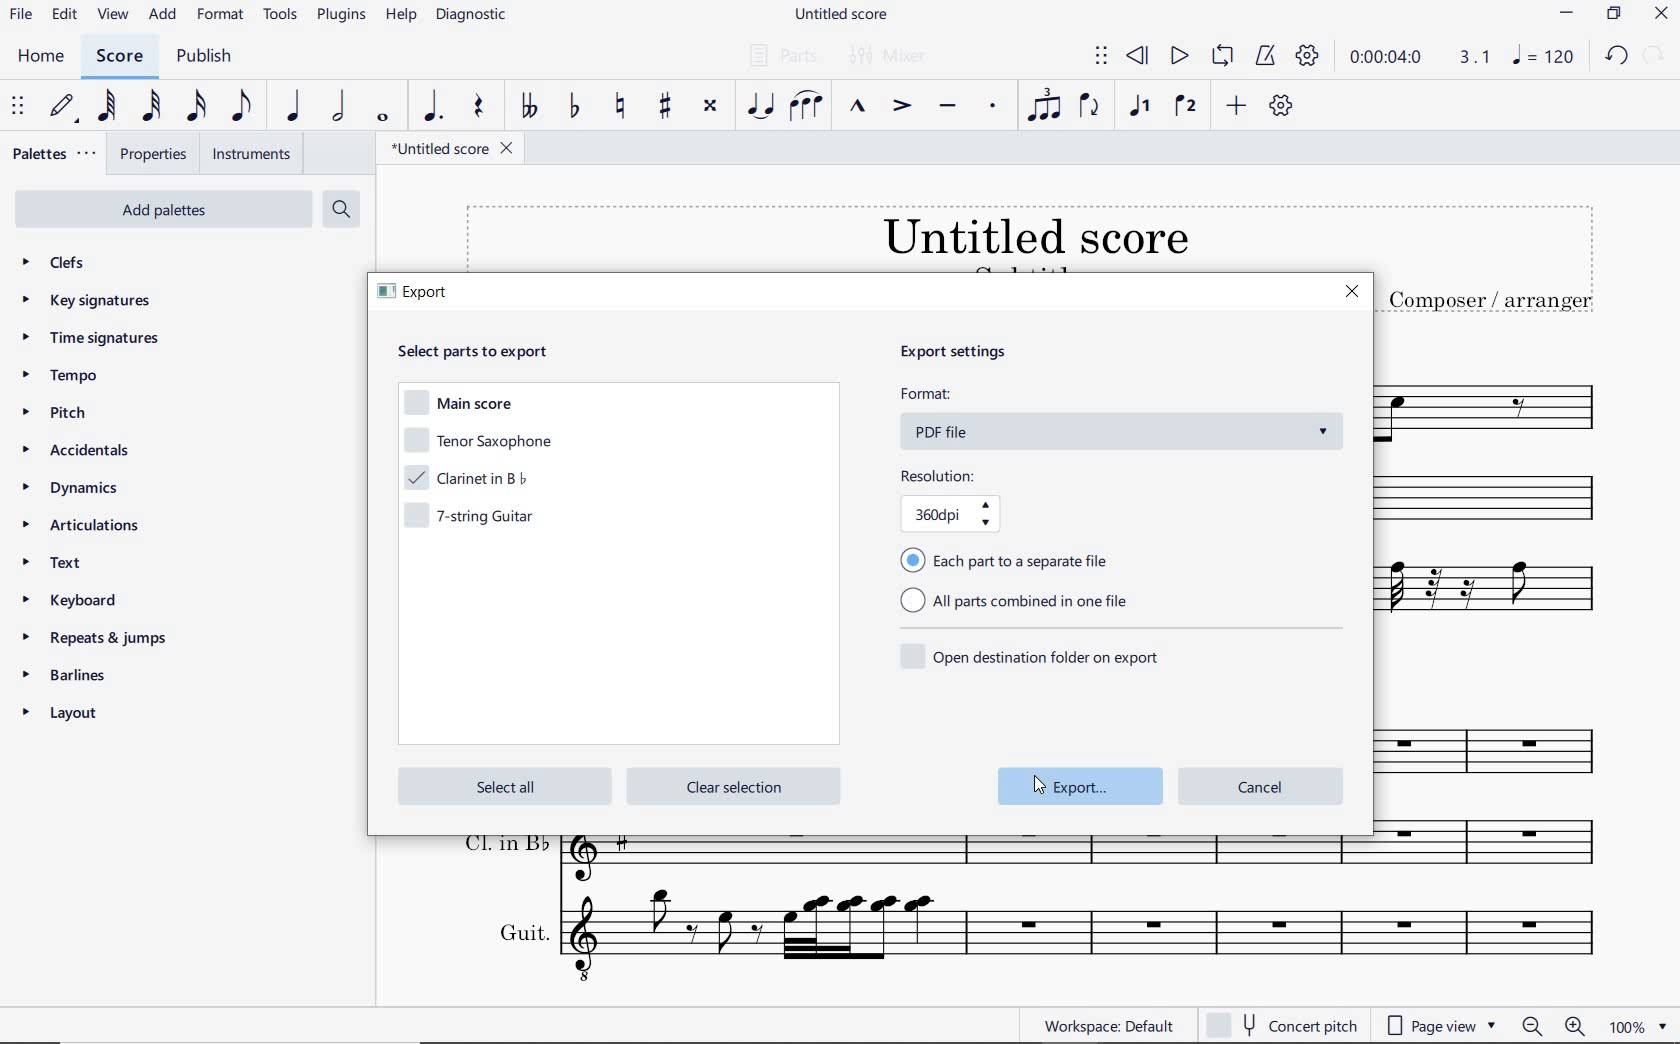  What do you see at coordinates (782, 55) in the screenshot?
I see `PARTS` at bounding box center [782, 55].